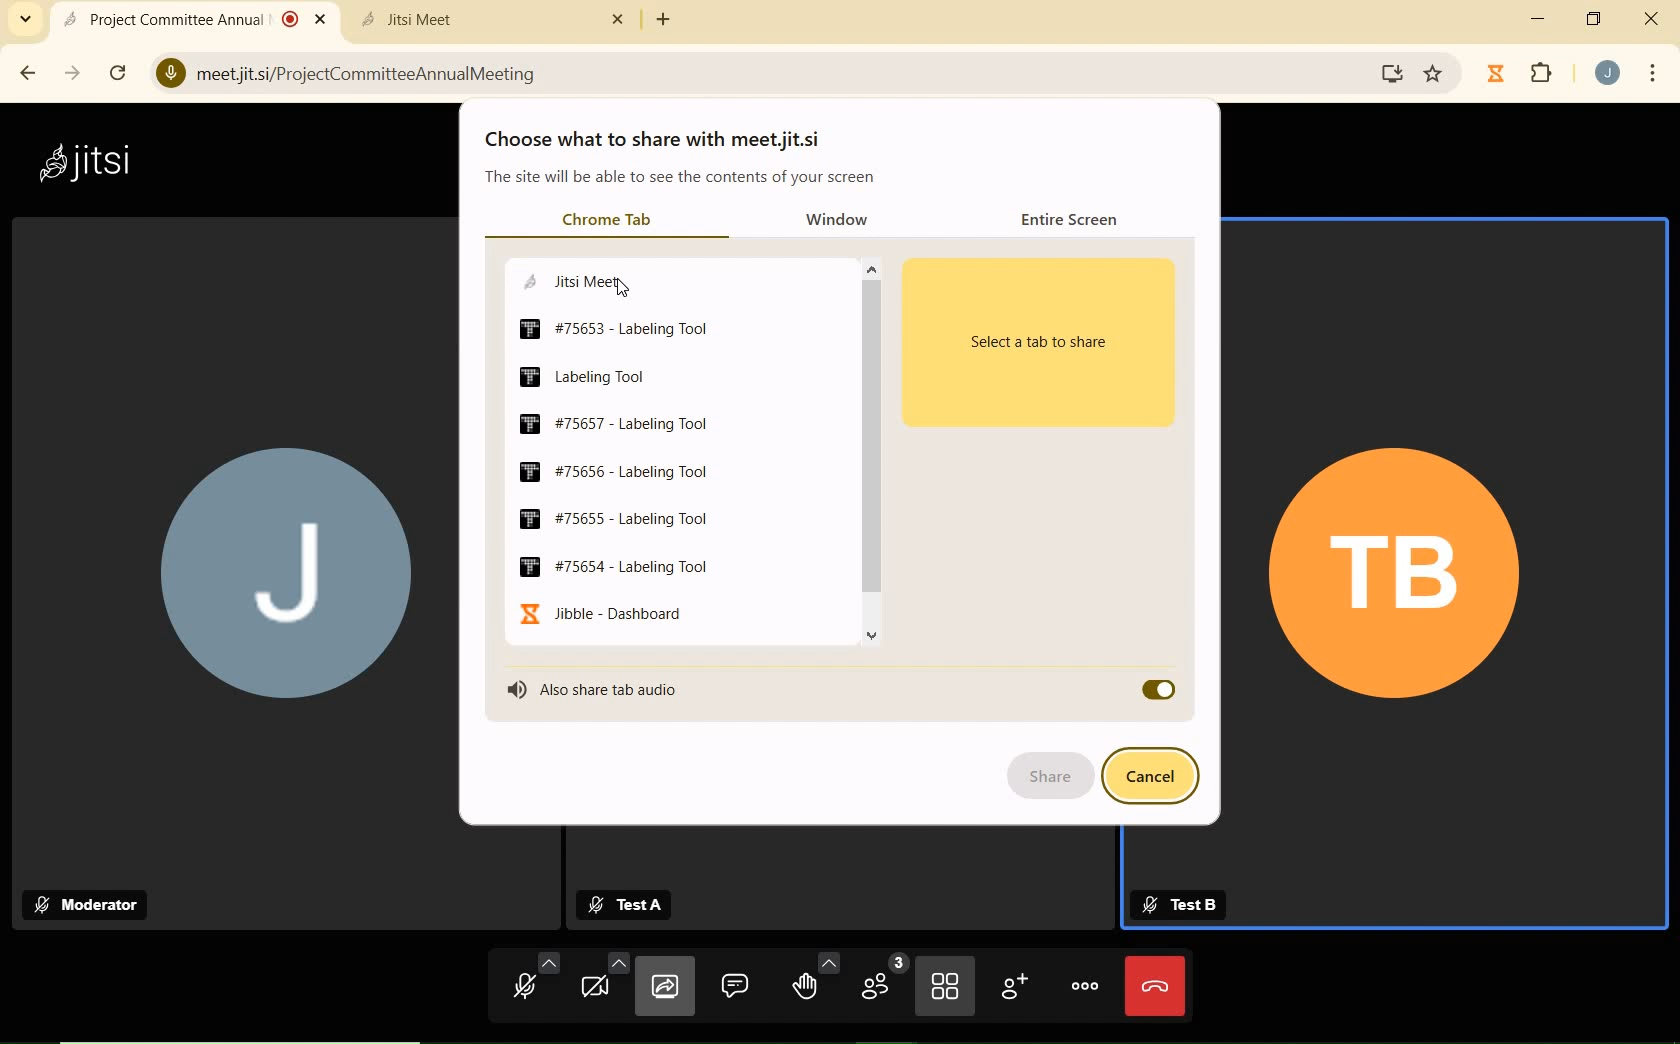 This screenshot has height=1044, width=1680. Describe the element at coordinates (627, 469) in the screenshot. I see `| #75656 - Labeling Tool` at that location.